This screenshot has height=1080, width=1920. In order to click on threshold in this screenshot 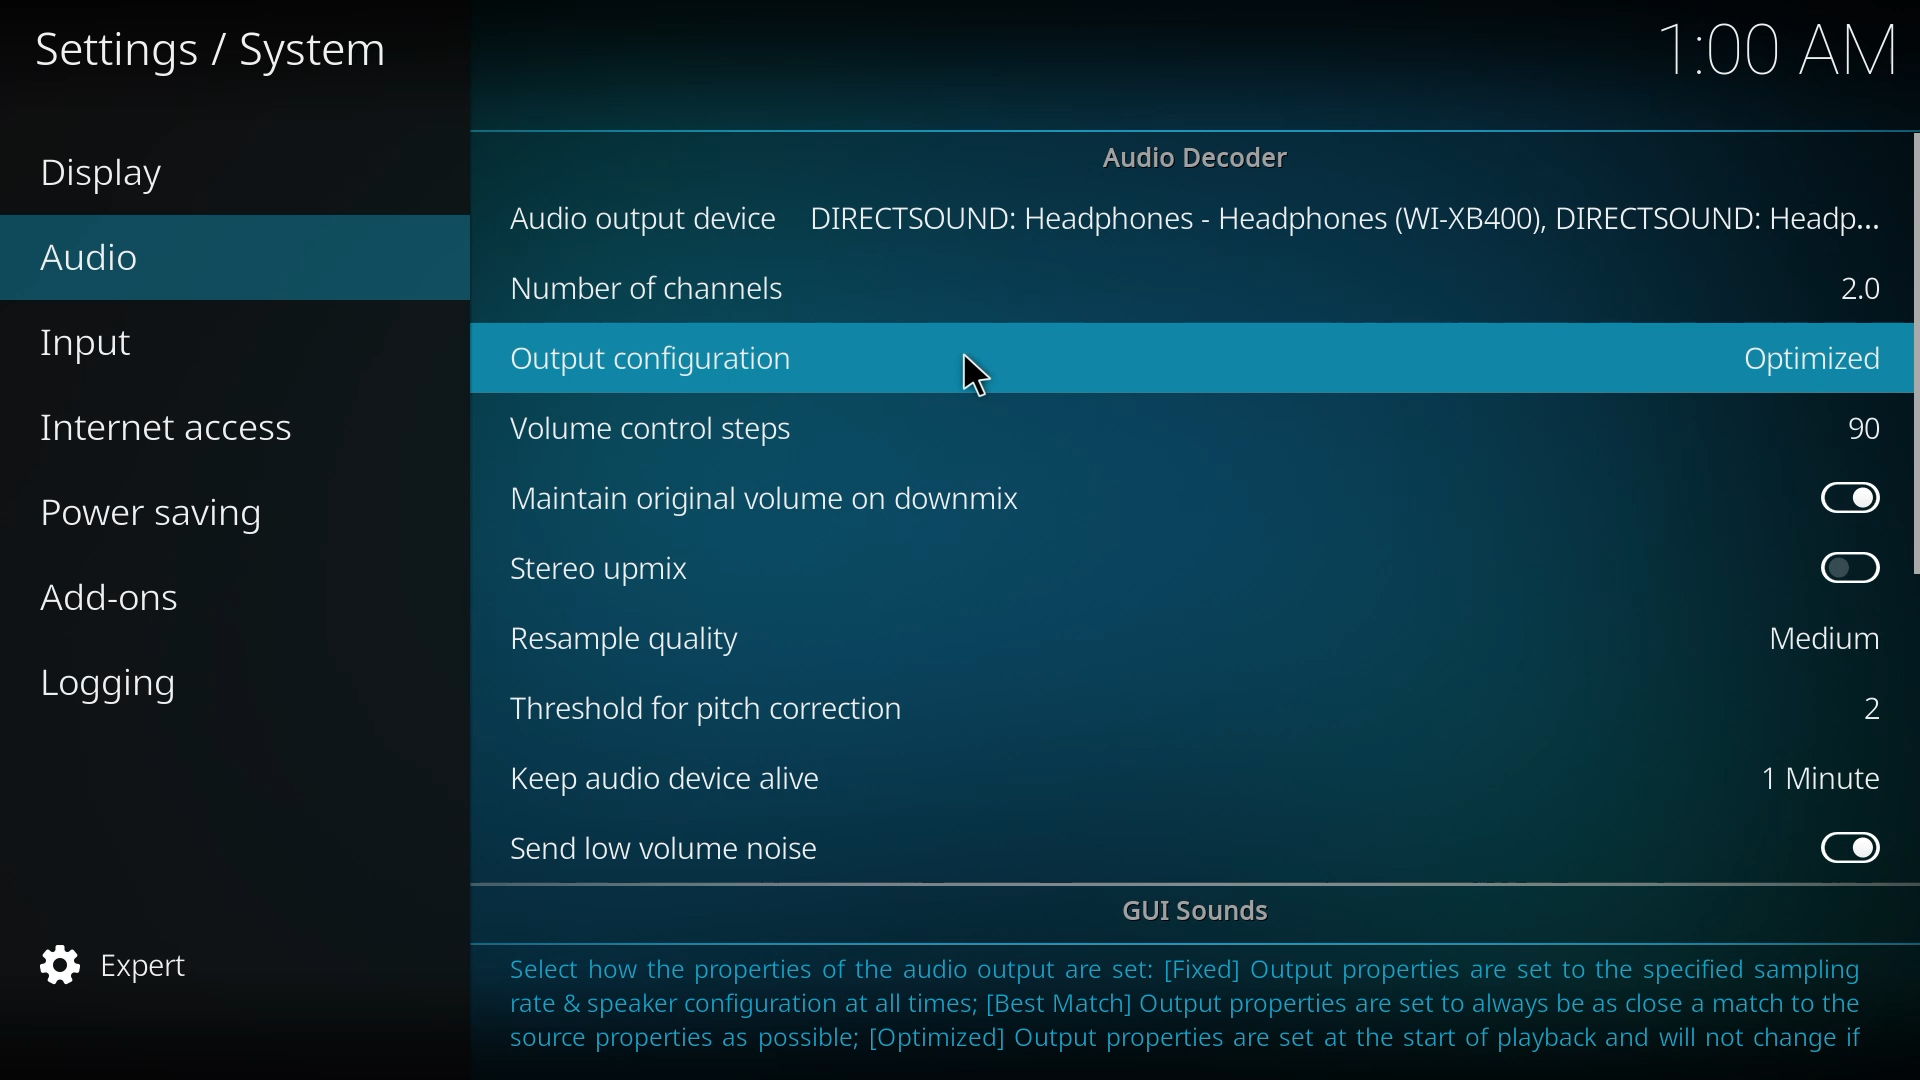, I will do `click(710, 708)`.